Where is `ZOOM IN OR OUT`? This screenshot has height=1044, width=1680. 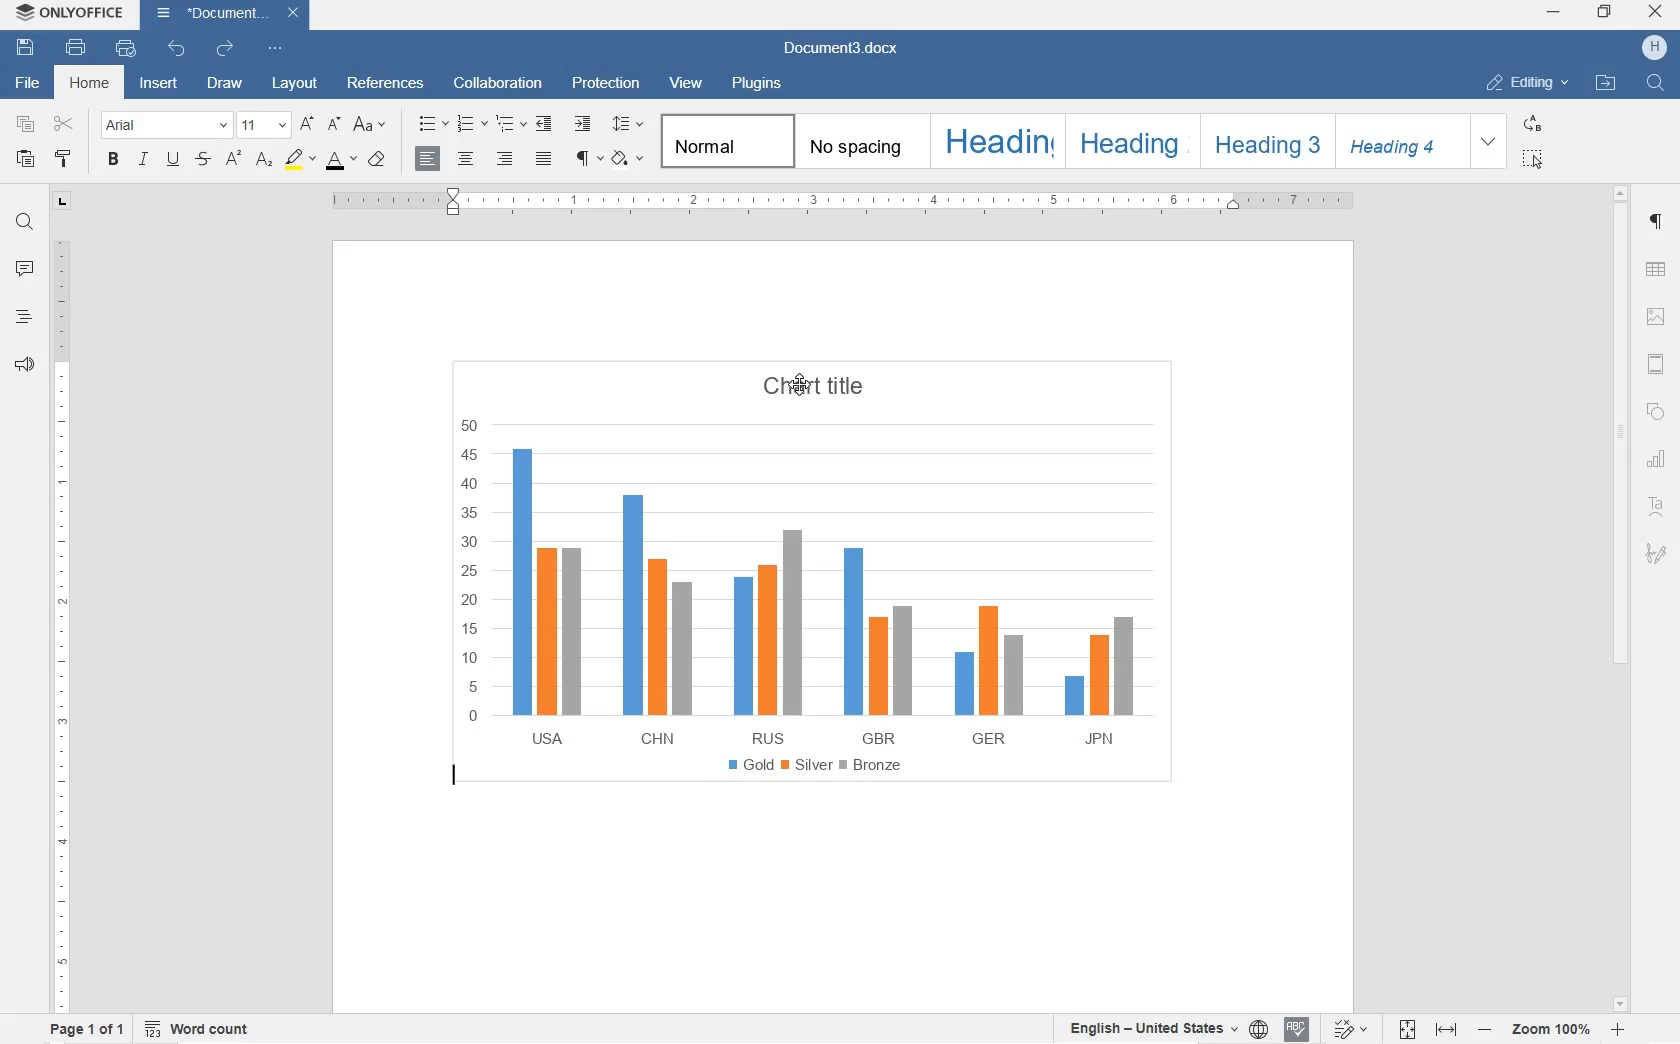 ZOOM IN OR OUT is located at coordinates (1554, 1027).